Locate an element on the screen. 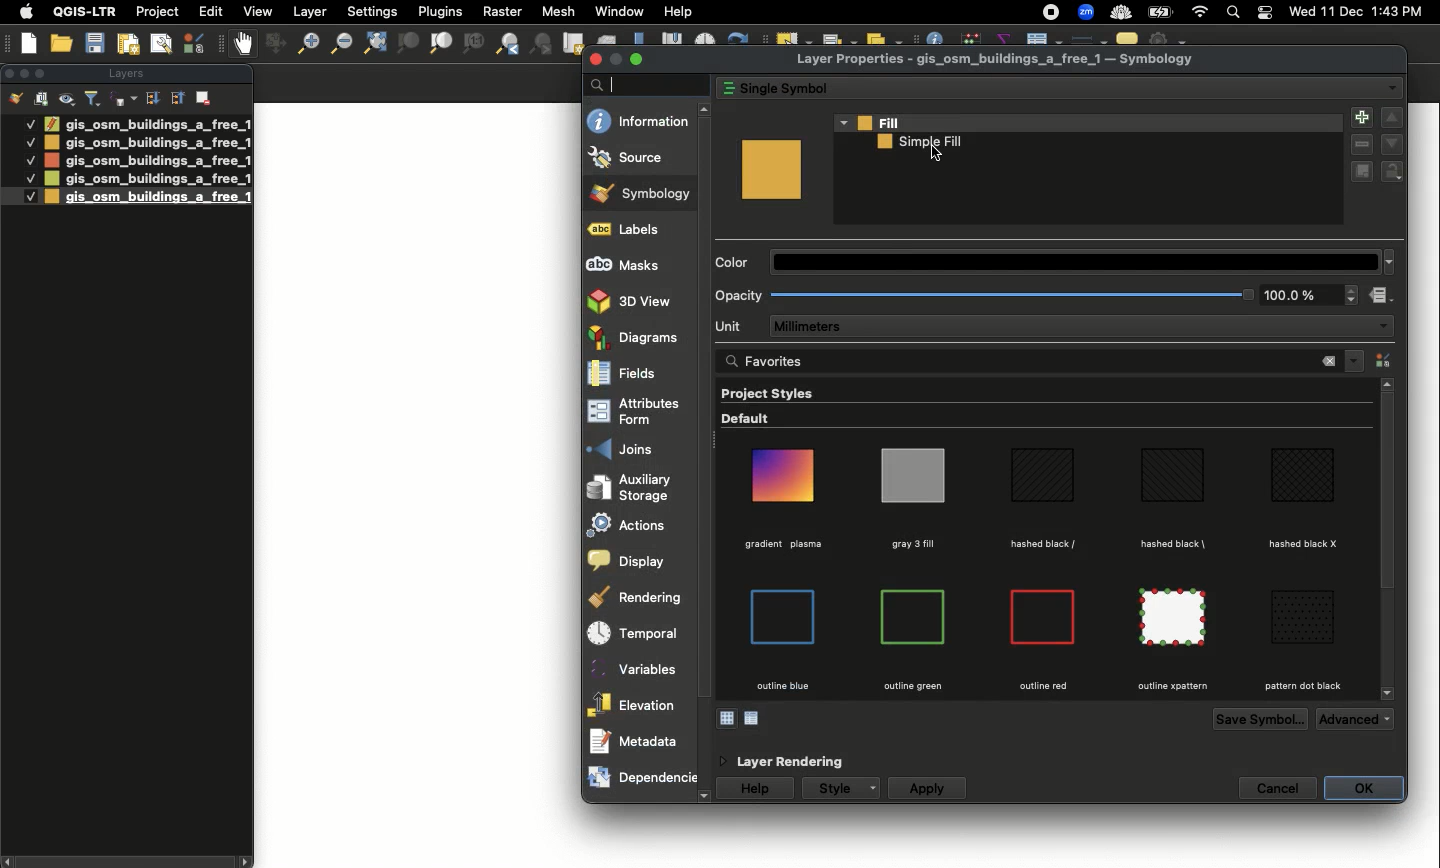 The image size is (1440, 868).  is located at coordinates (1171, 473).